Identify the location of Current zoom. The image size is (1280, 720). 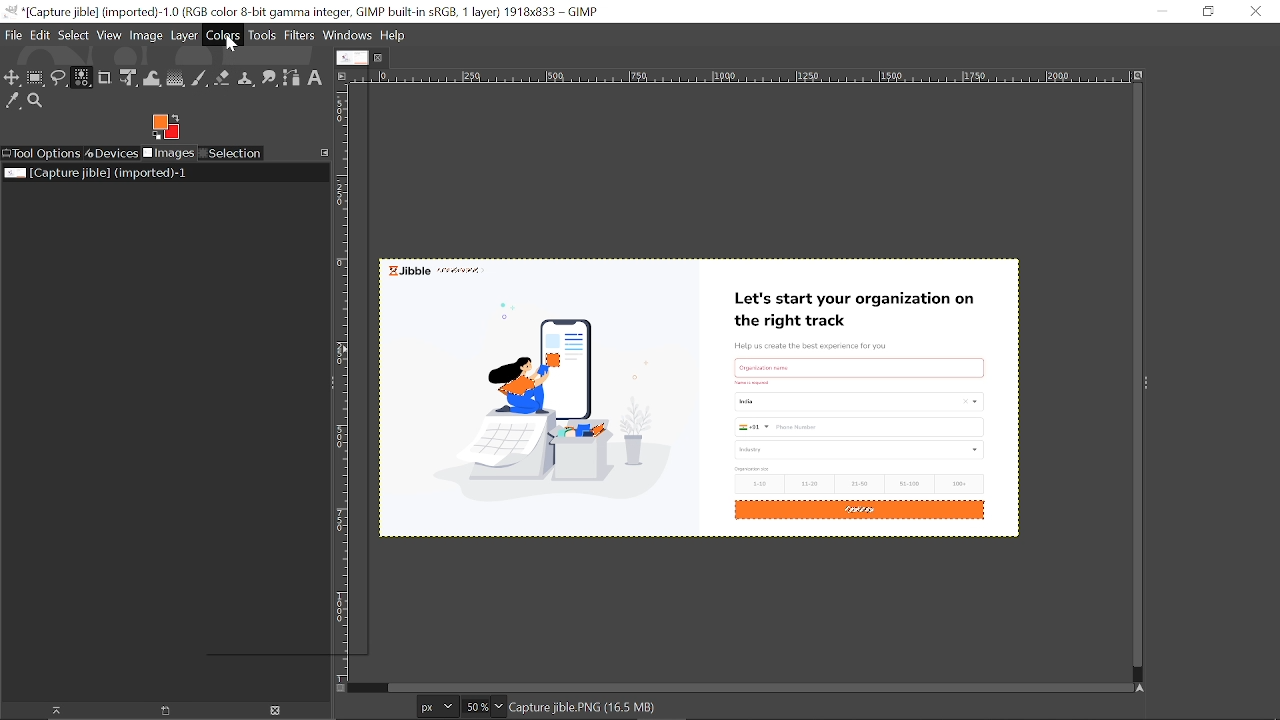
(474, 707).